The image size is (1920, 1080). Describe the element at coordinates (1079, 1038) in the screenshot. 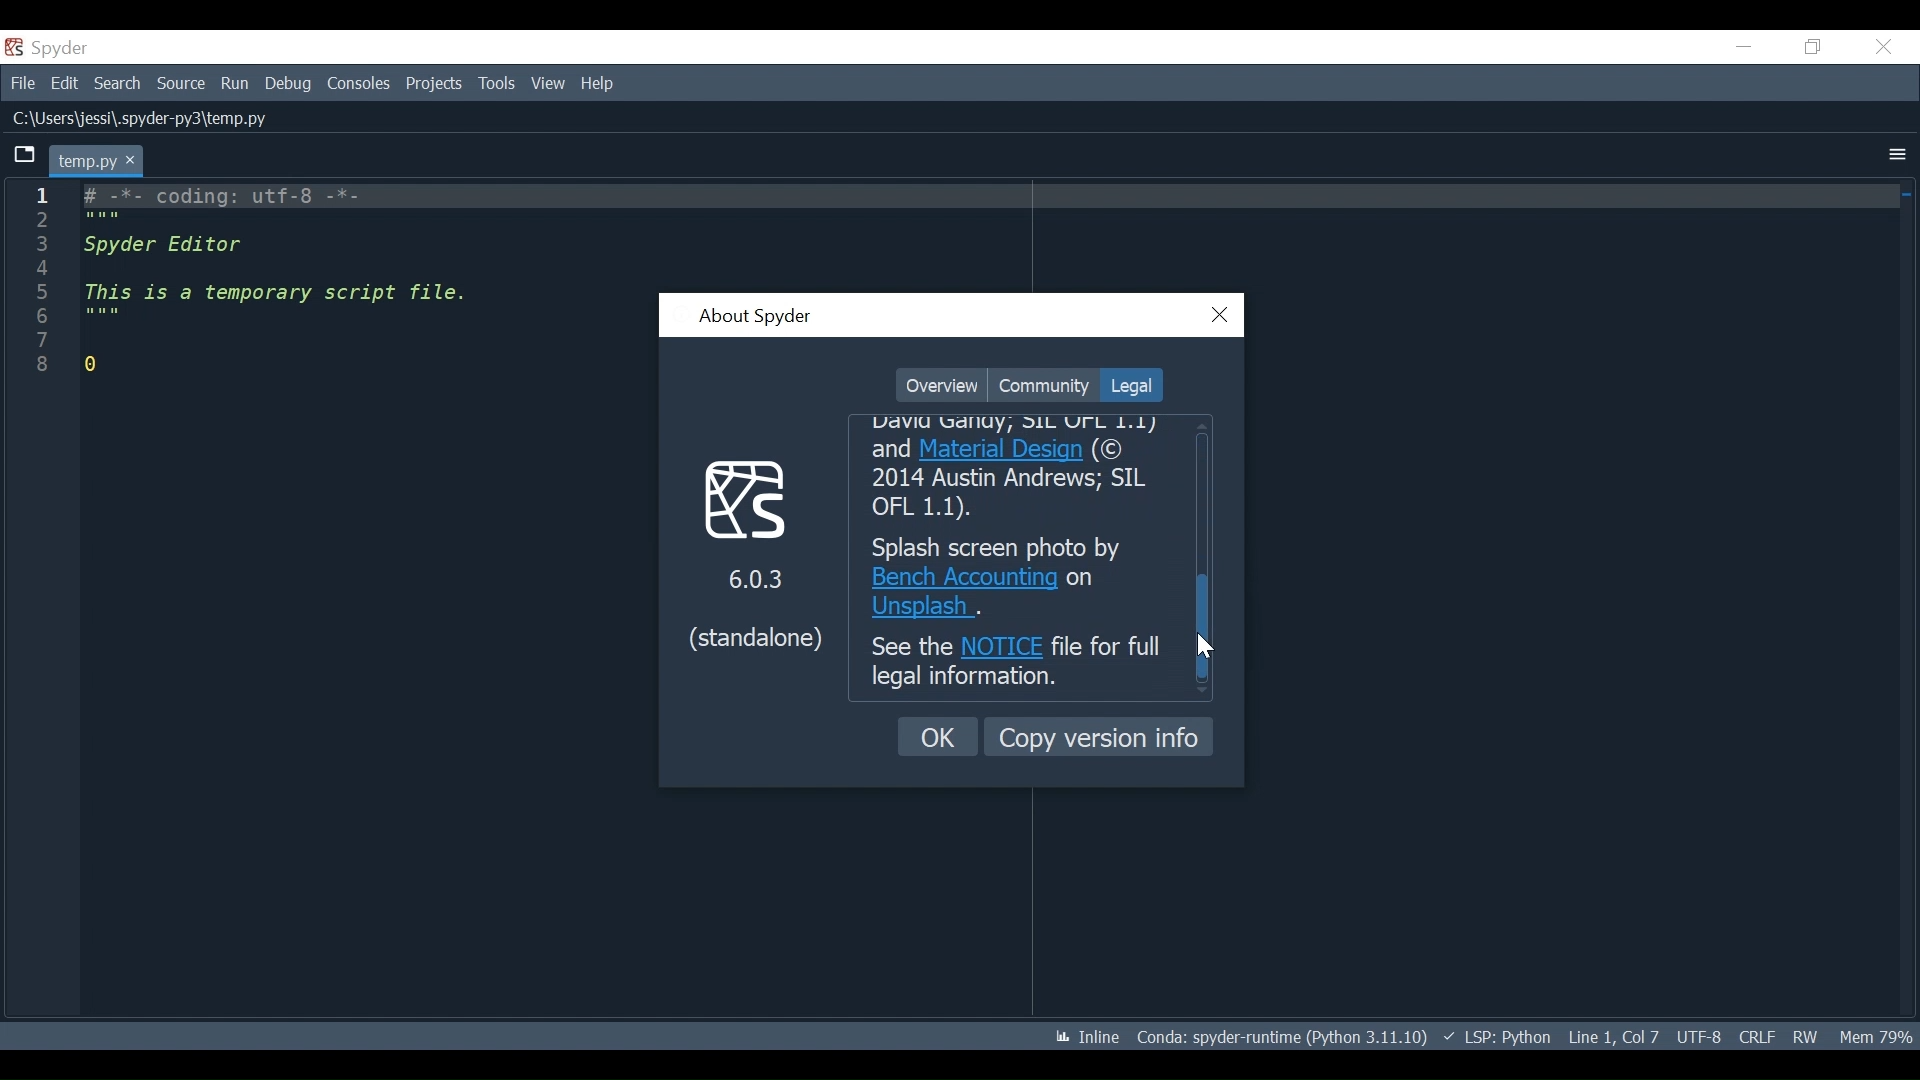

I see `Inline` at that location.